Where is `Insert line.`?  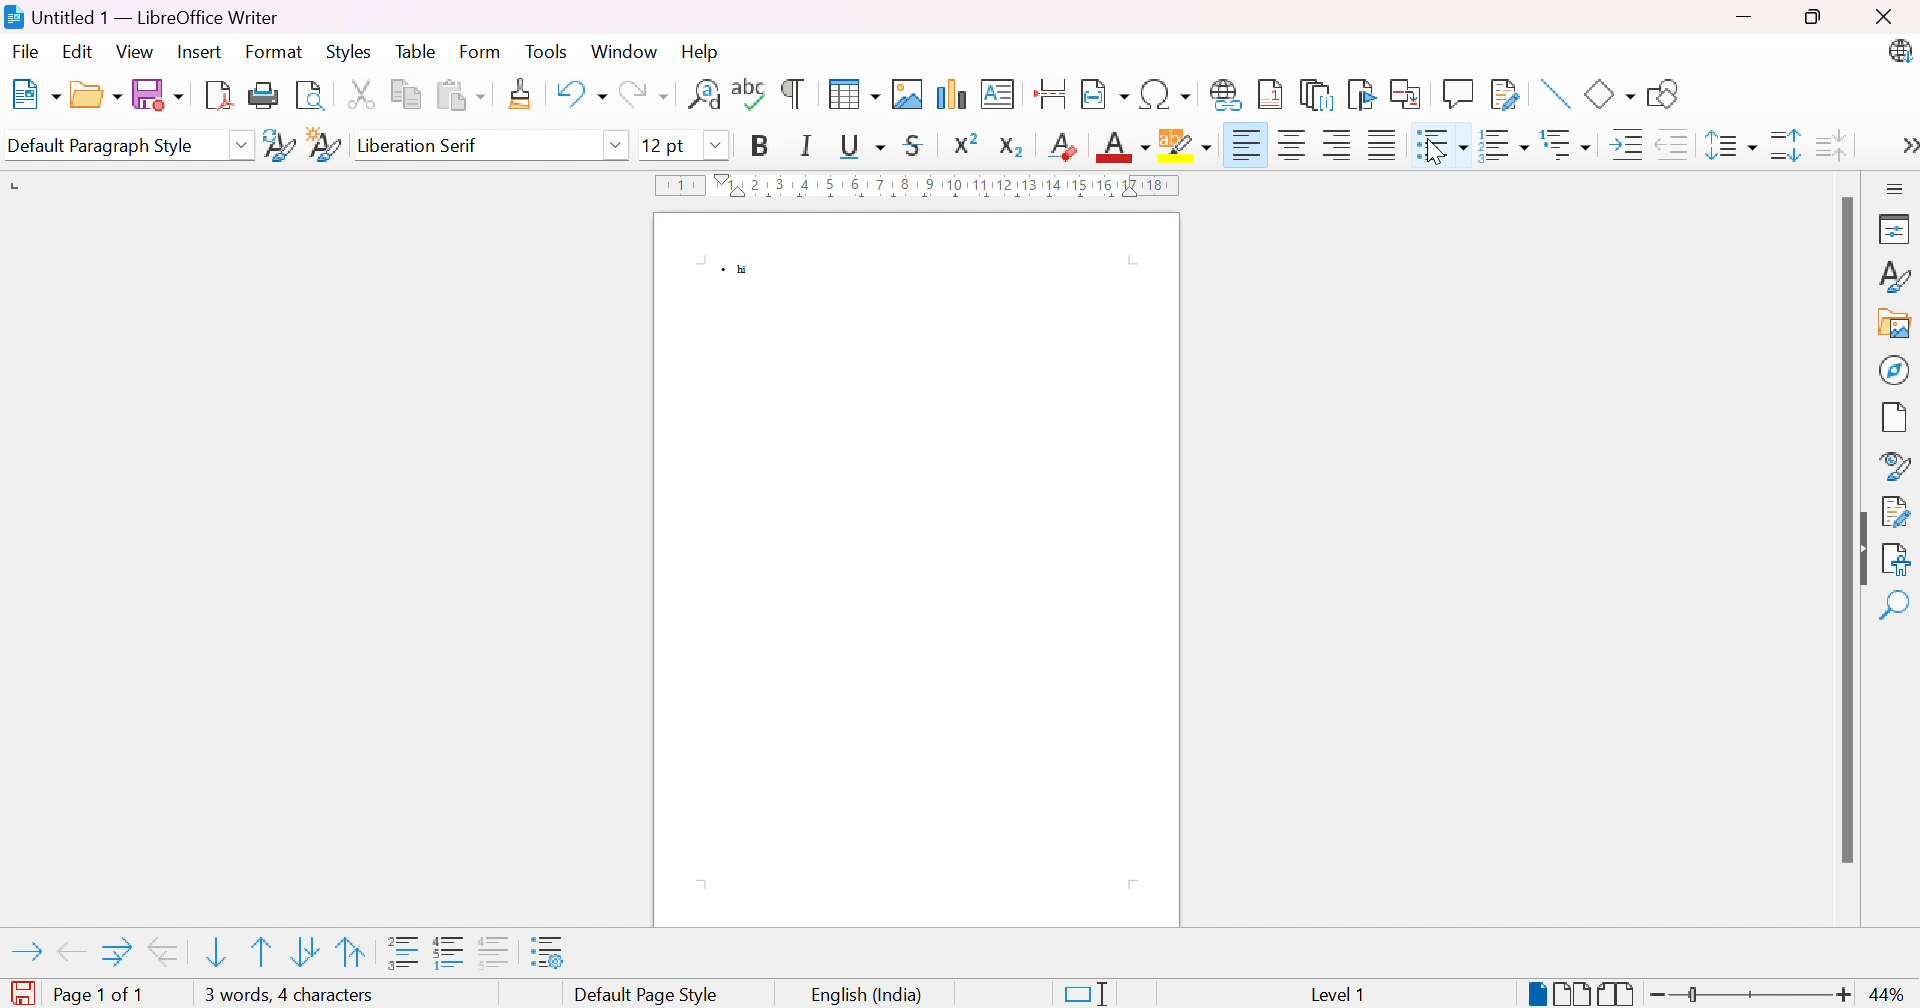 Insert line. is located at coordinates (1558, 95).